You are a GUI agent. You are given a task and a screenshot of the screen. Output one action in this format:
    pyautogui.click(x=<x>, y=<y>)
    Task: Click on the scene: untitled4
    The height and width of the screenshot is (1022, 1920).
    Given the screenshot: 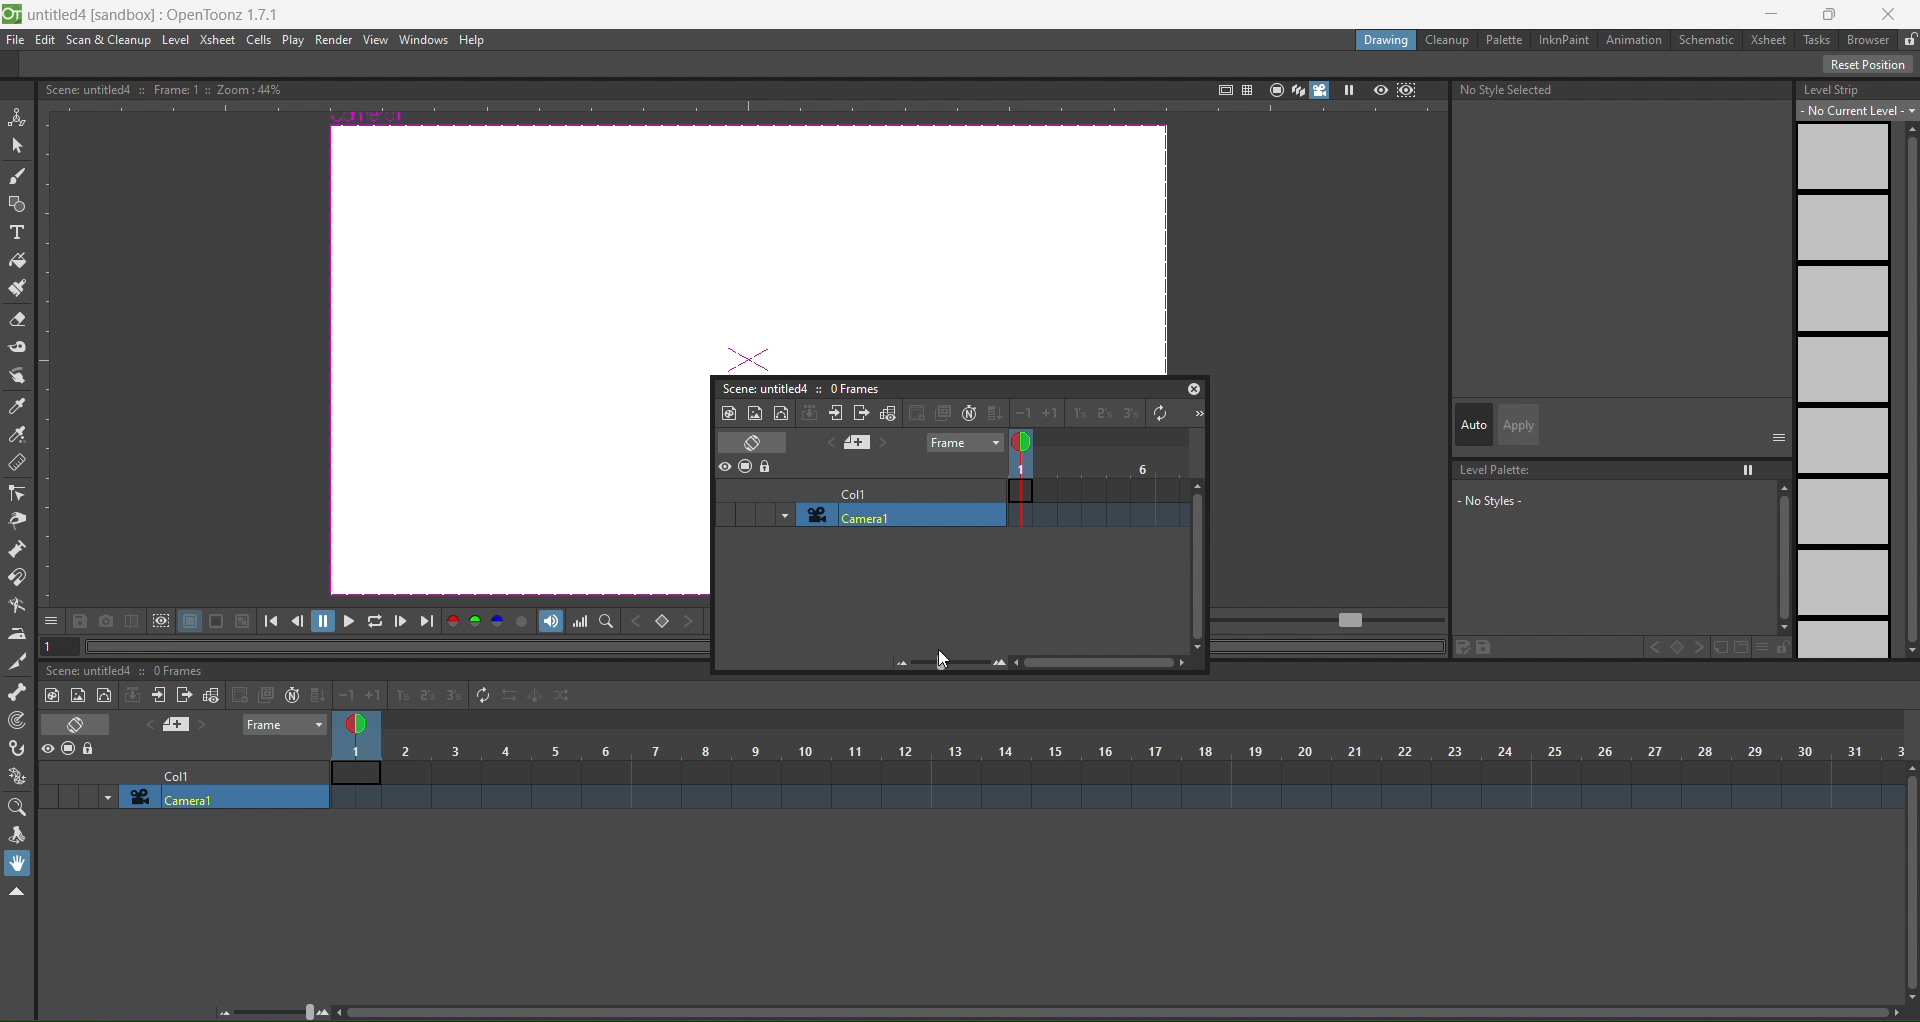 What is the action you would take?
    pyautogui.click(x=761, y=387)
    